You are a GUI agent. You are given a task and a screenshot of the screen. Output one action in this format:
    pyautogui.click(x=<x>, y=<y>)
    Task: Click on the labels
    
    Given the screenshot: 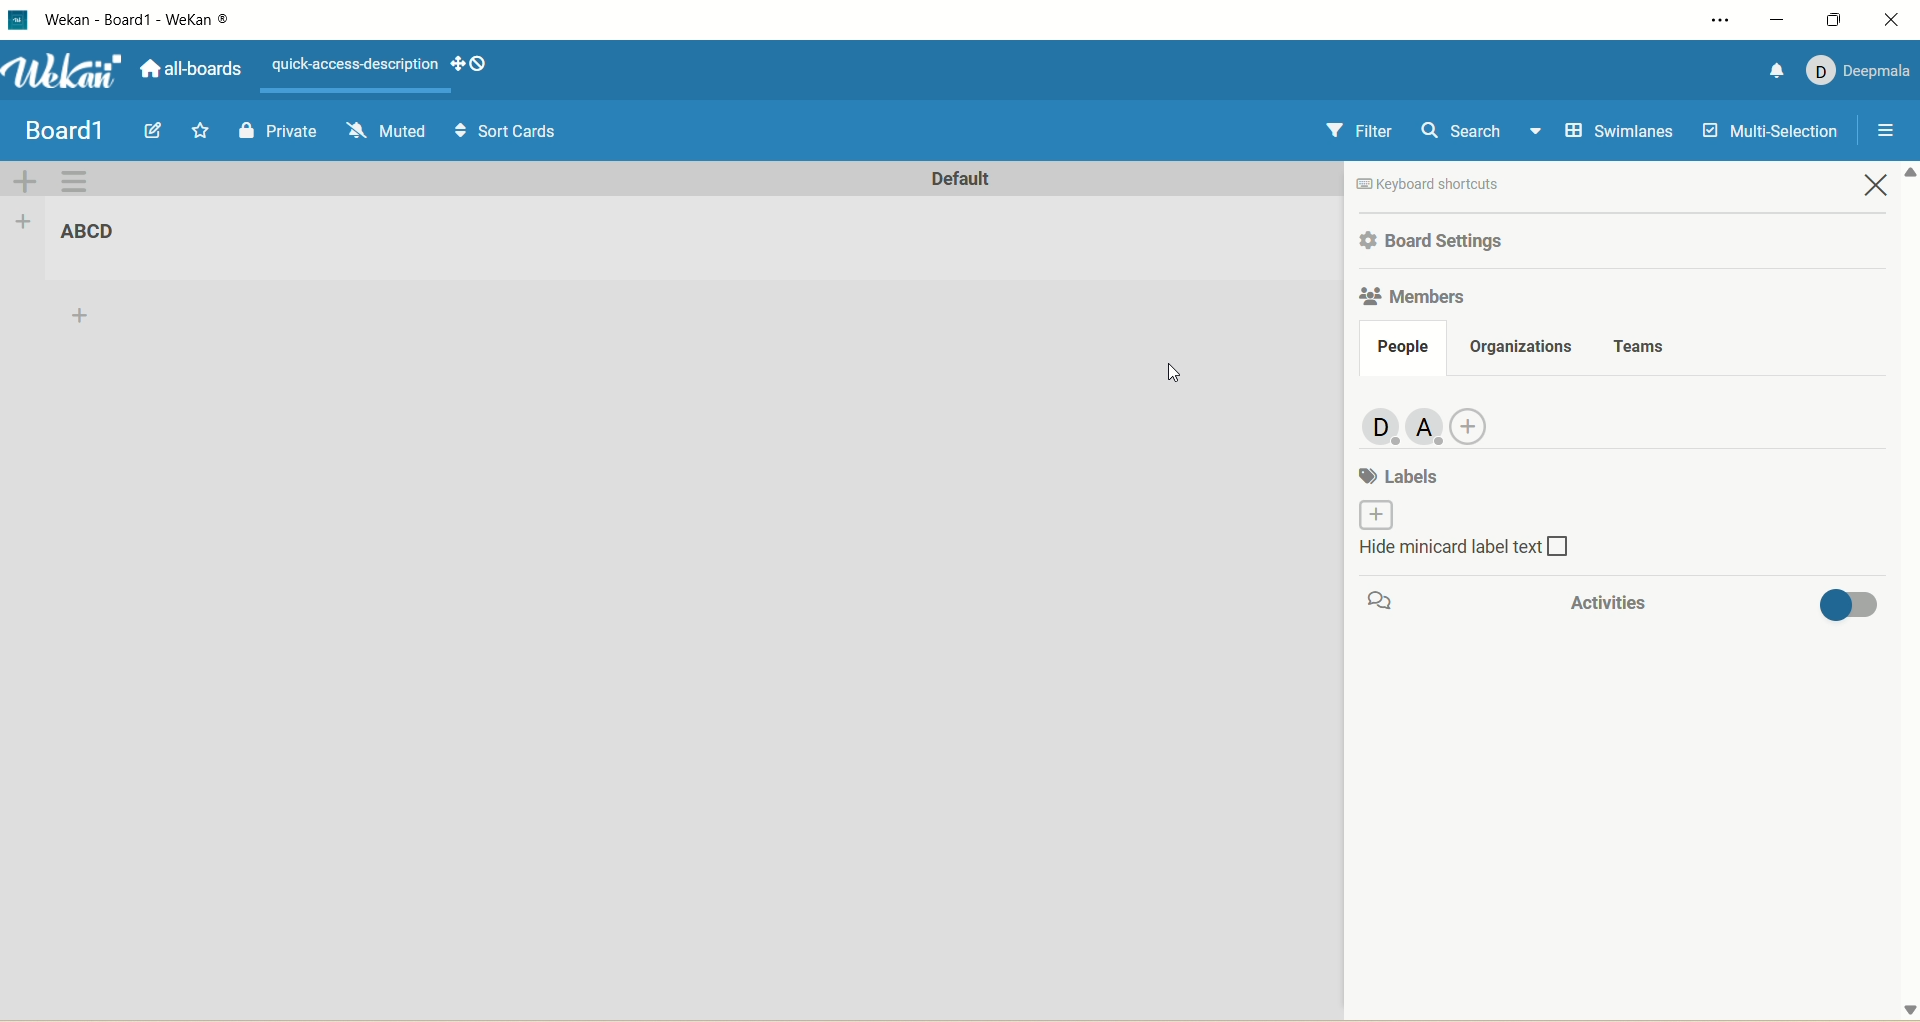 What is the action you would take?
    pyautogui.click(x=1403, y=474)
    